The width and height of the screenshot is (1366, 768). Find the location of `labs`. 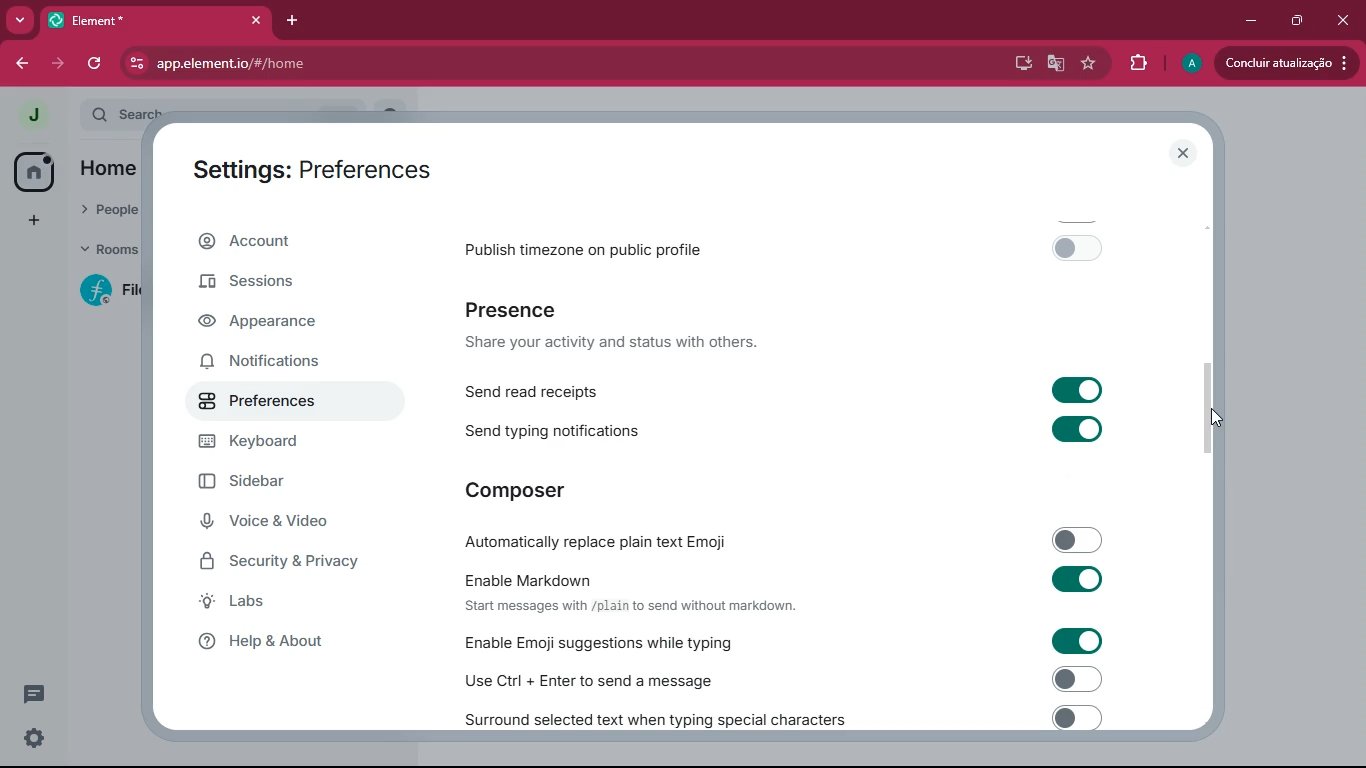

labs is located at coordinates (284, 603).